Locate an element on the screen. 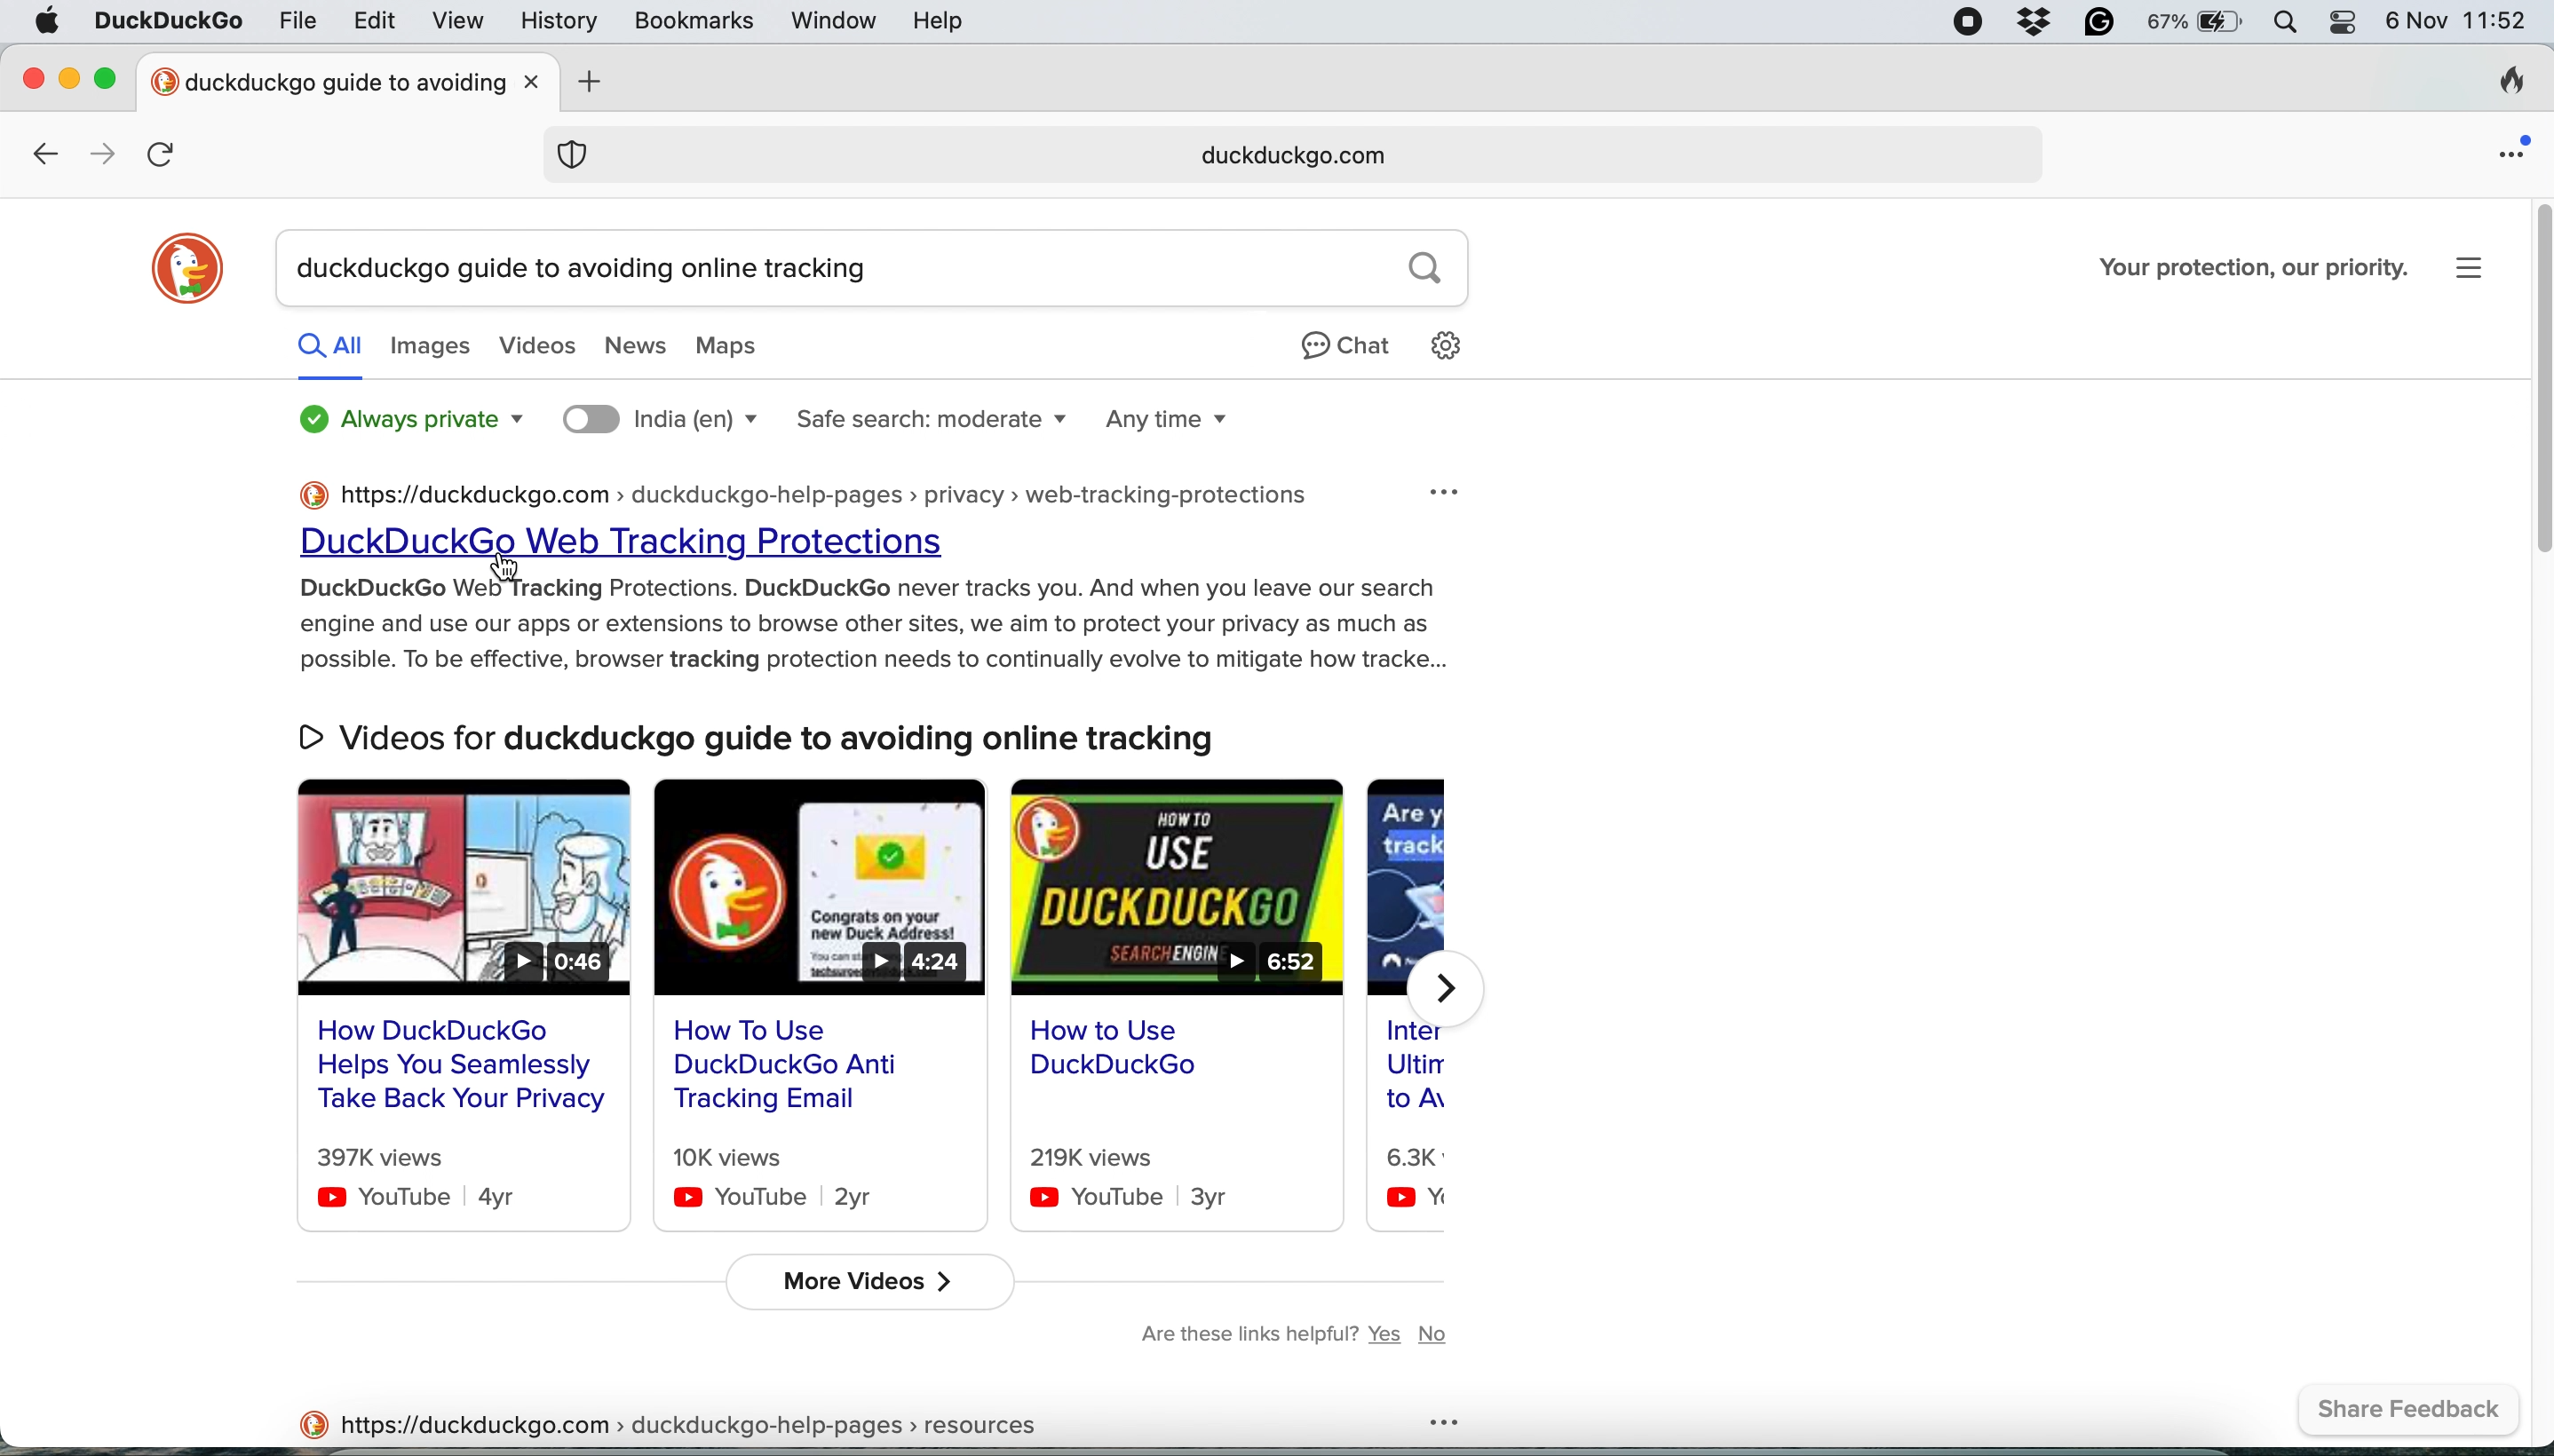 The width and height of the screenshot is (2554, 1456). search time is located at coordinates (1175, 422).